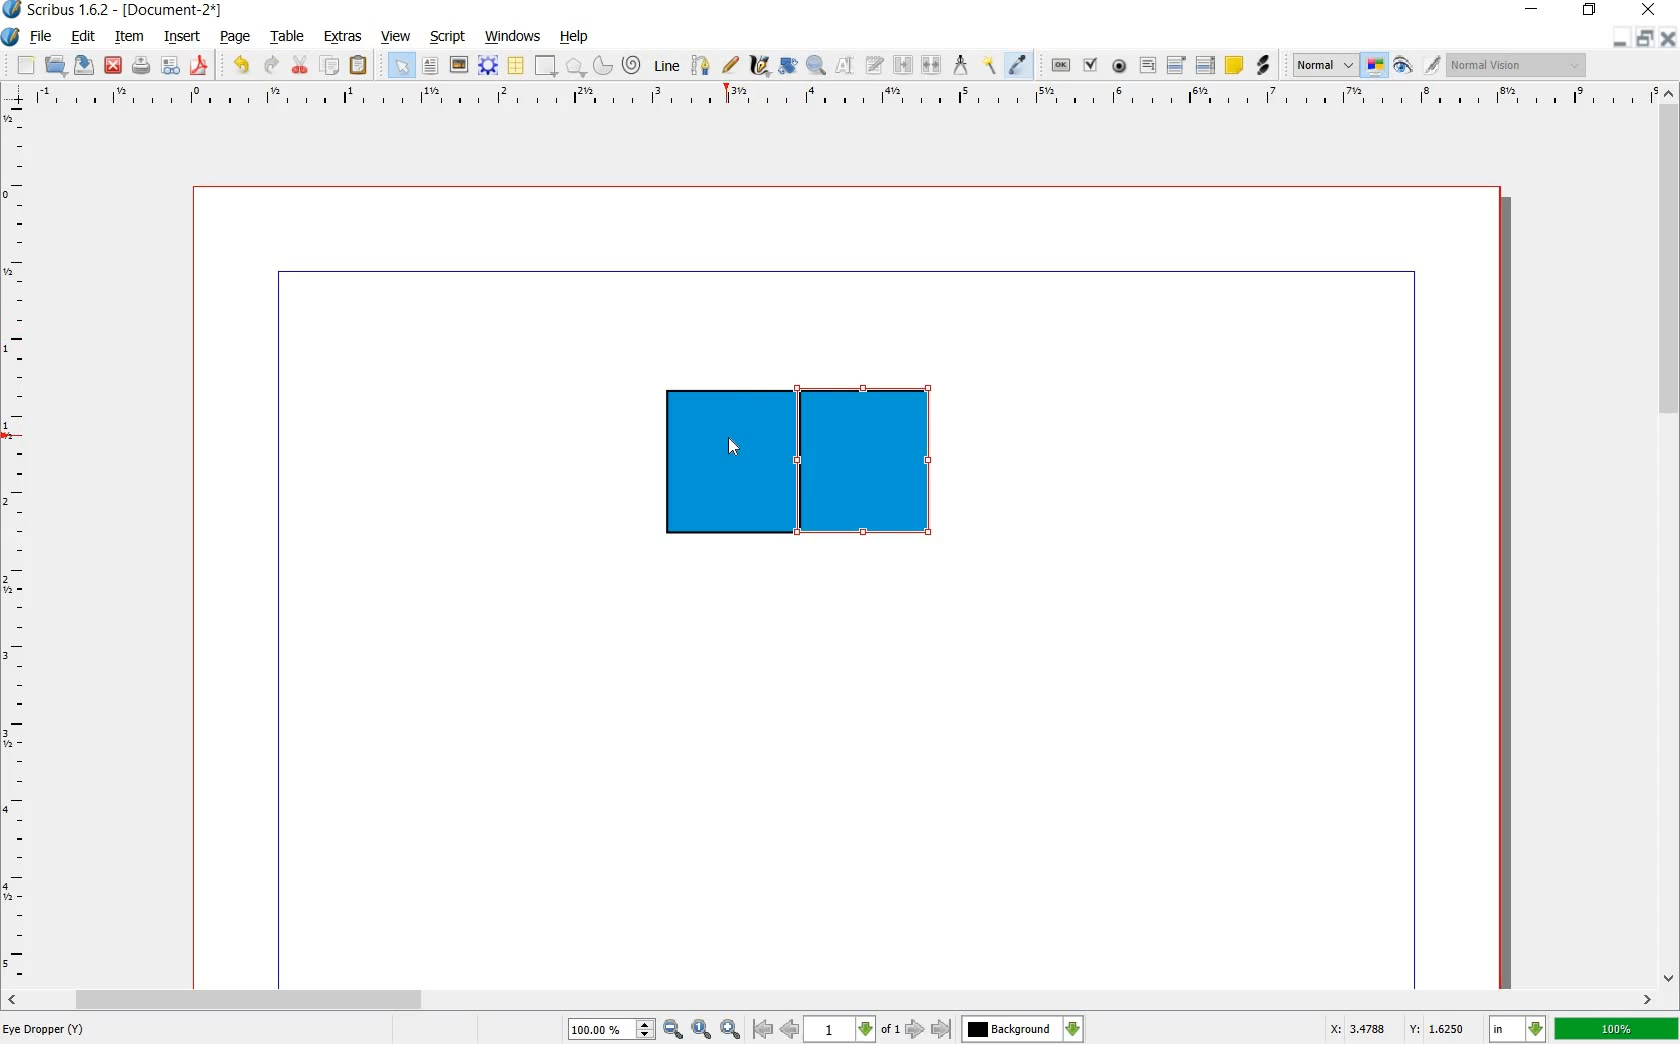 The image size is (1680, 1044). What do you see at coordinates (54, 65) in the screenshot?
I see `open` at bounding box center [54, 65].